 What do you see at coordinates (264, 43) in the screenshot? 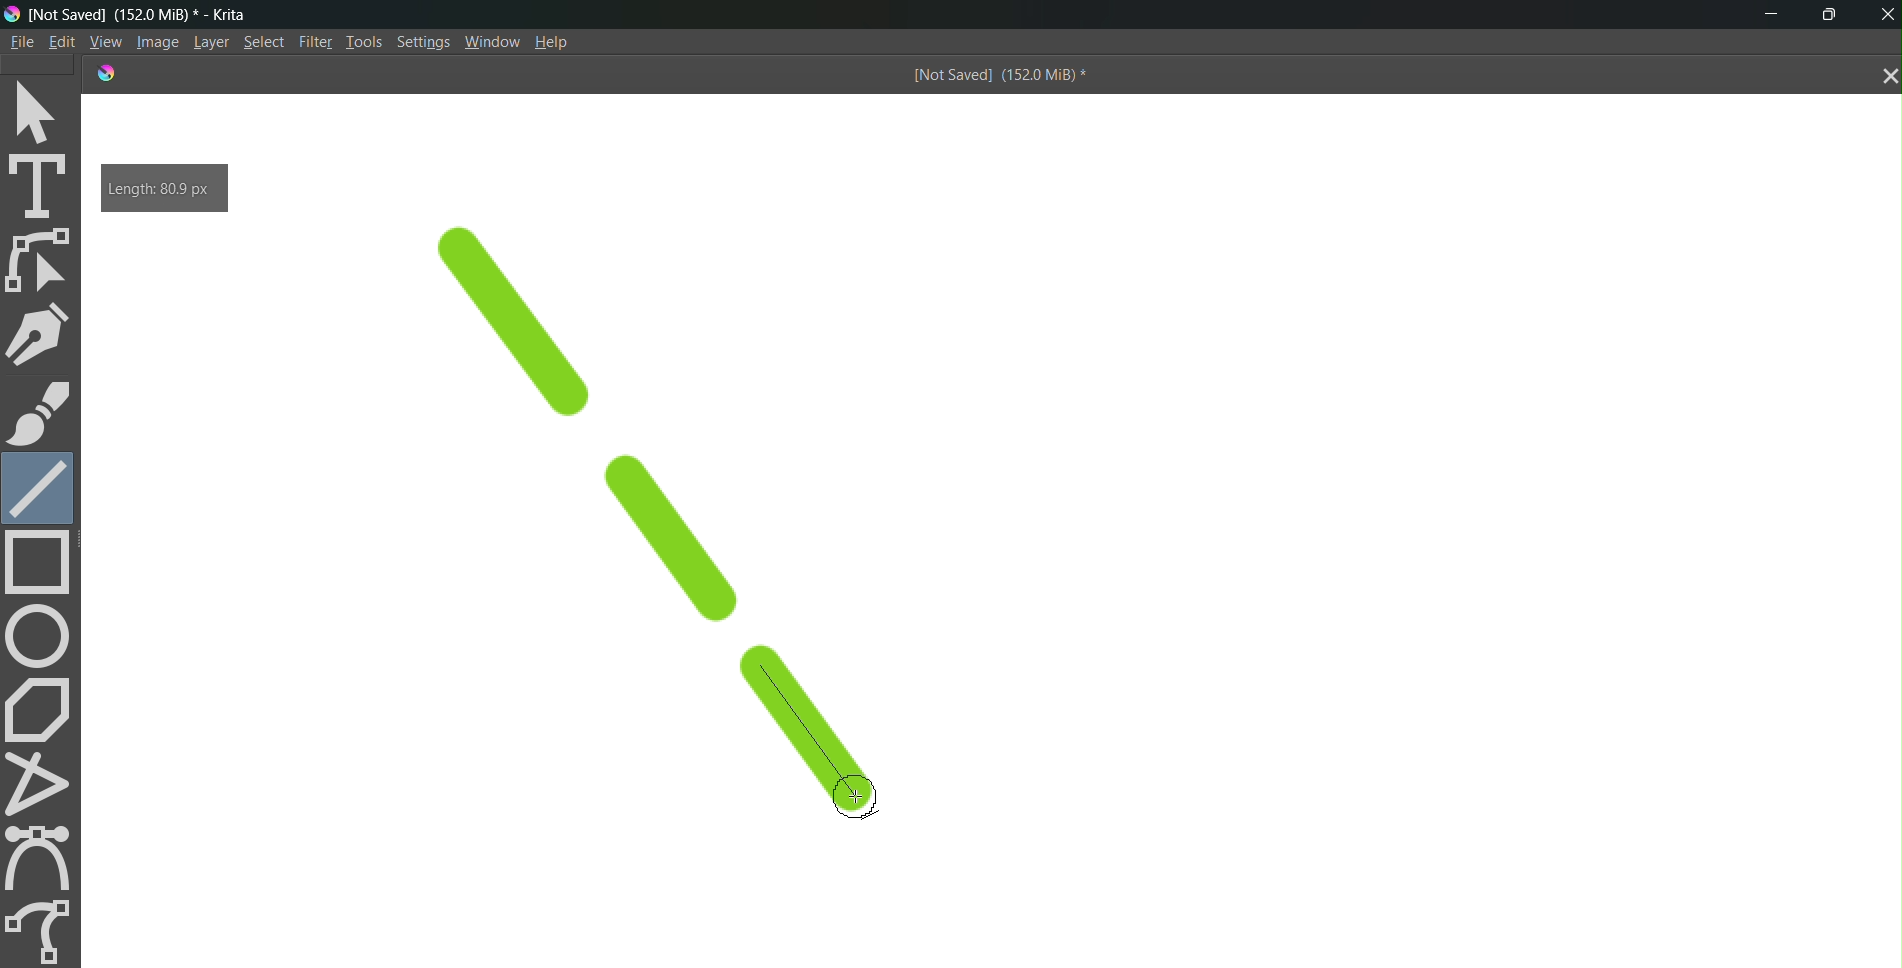
I see `Select` at bounding box center [264, 43].